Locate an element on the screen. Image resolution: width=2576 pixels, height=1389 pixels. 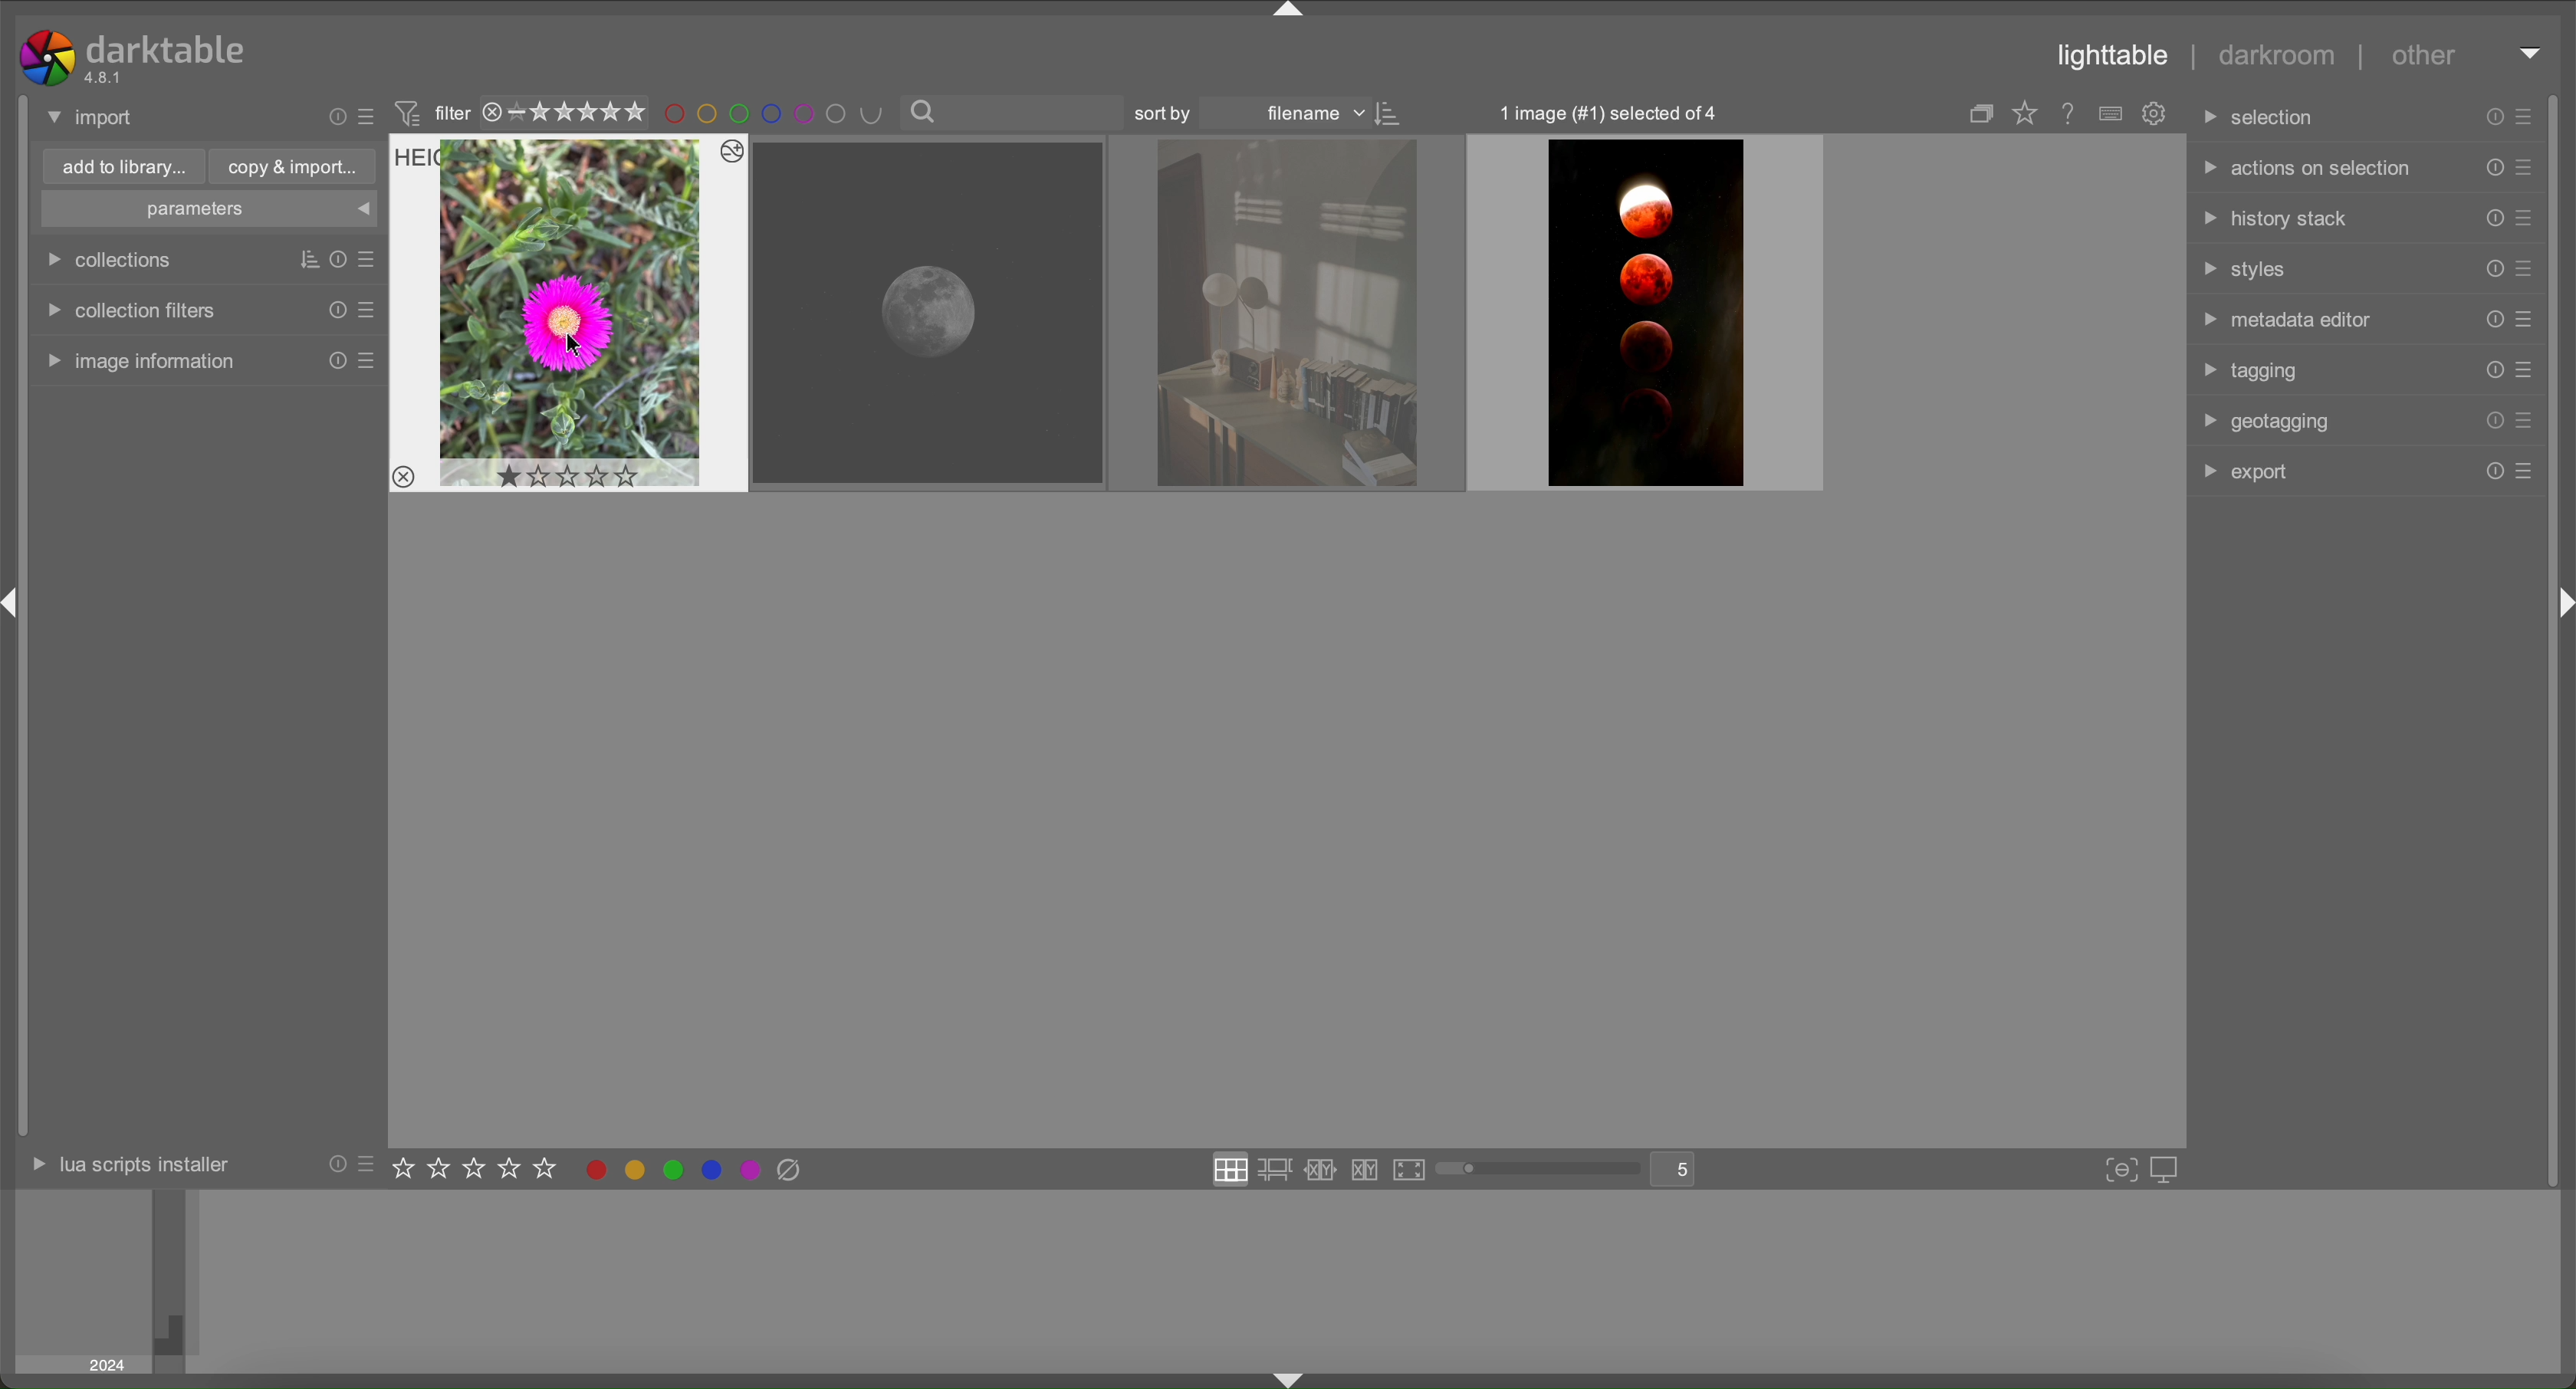
actions on selection tab is located at coordinates (2302, 170).